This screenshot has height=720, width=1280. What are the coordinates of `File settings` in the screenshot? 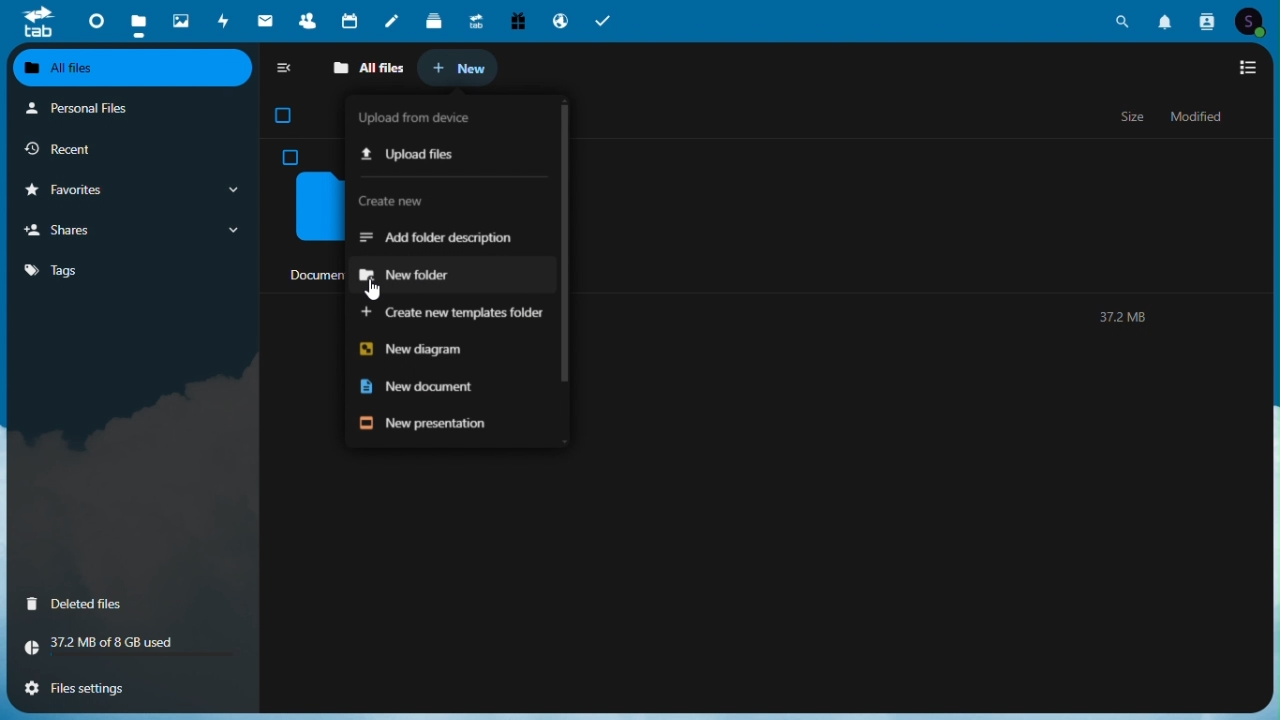 It's located at (128, 693).